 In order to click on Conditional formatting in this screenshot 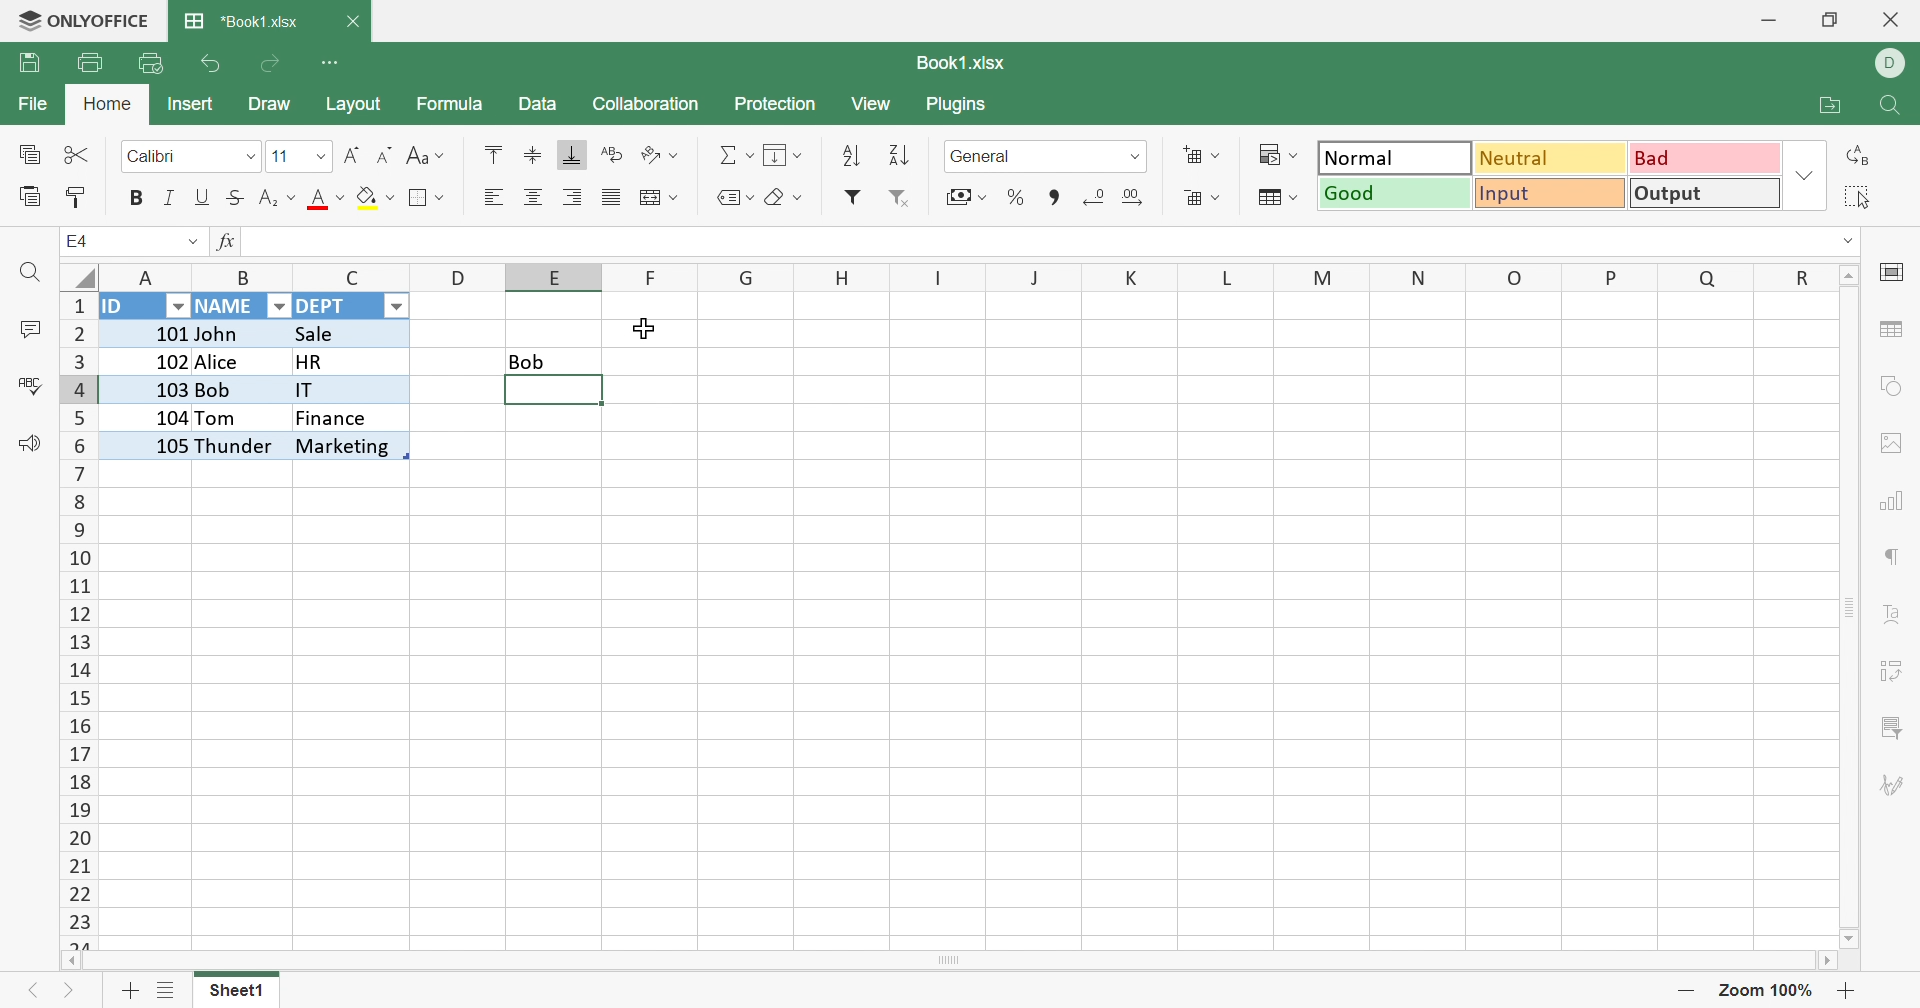, I will do `click(1276, 154)`.